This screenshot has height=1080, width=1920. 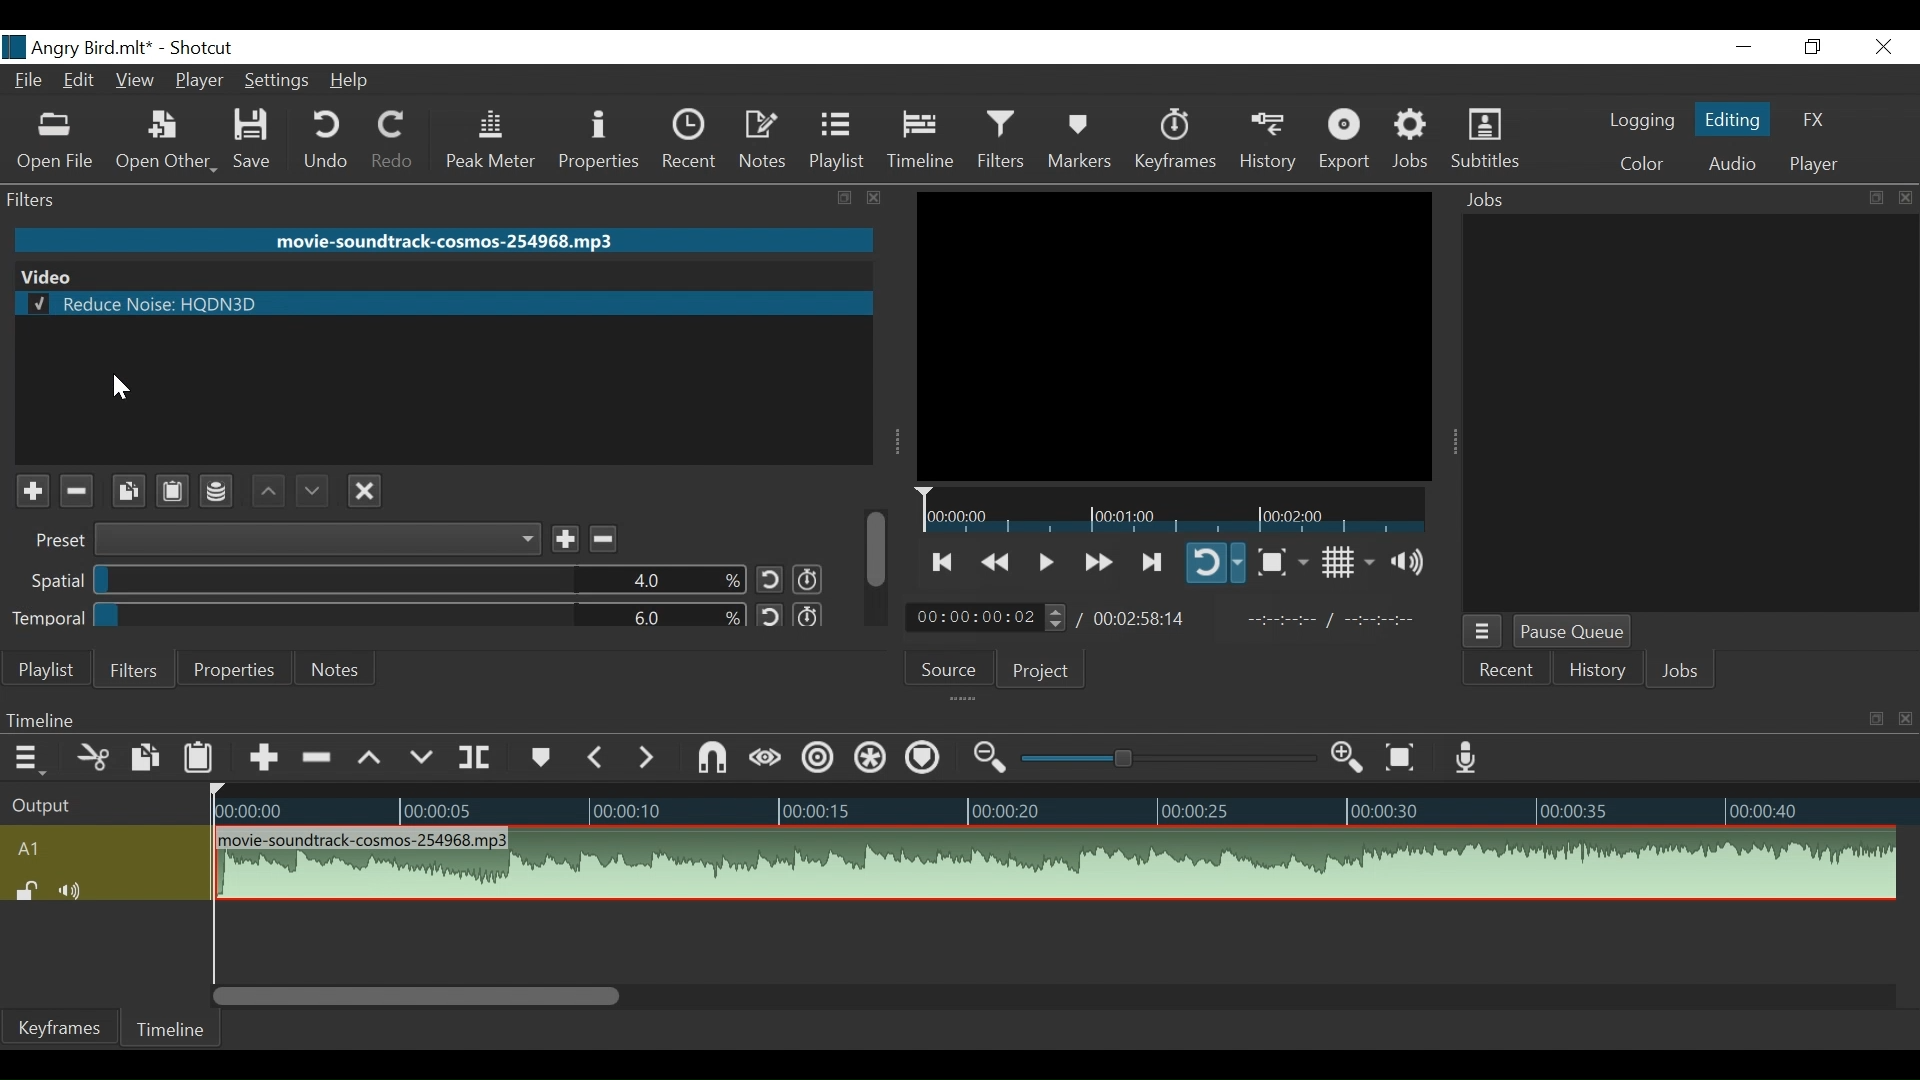 What do you see at coordinates (597, 756) in the screenshot?
I see `Previous marker` at bounding box center [597, 756].